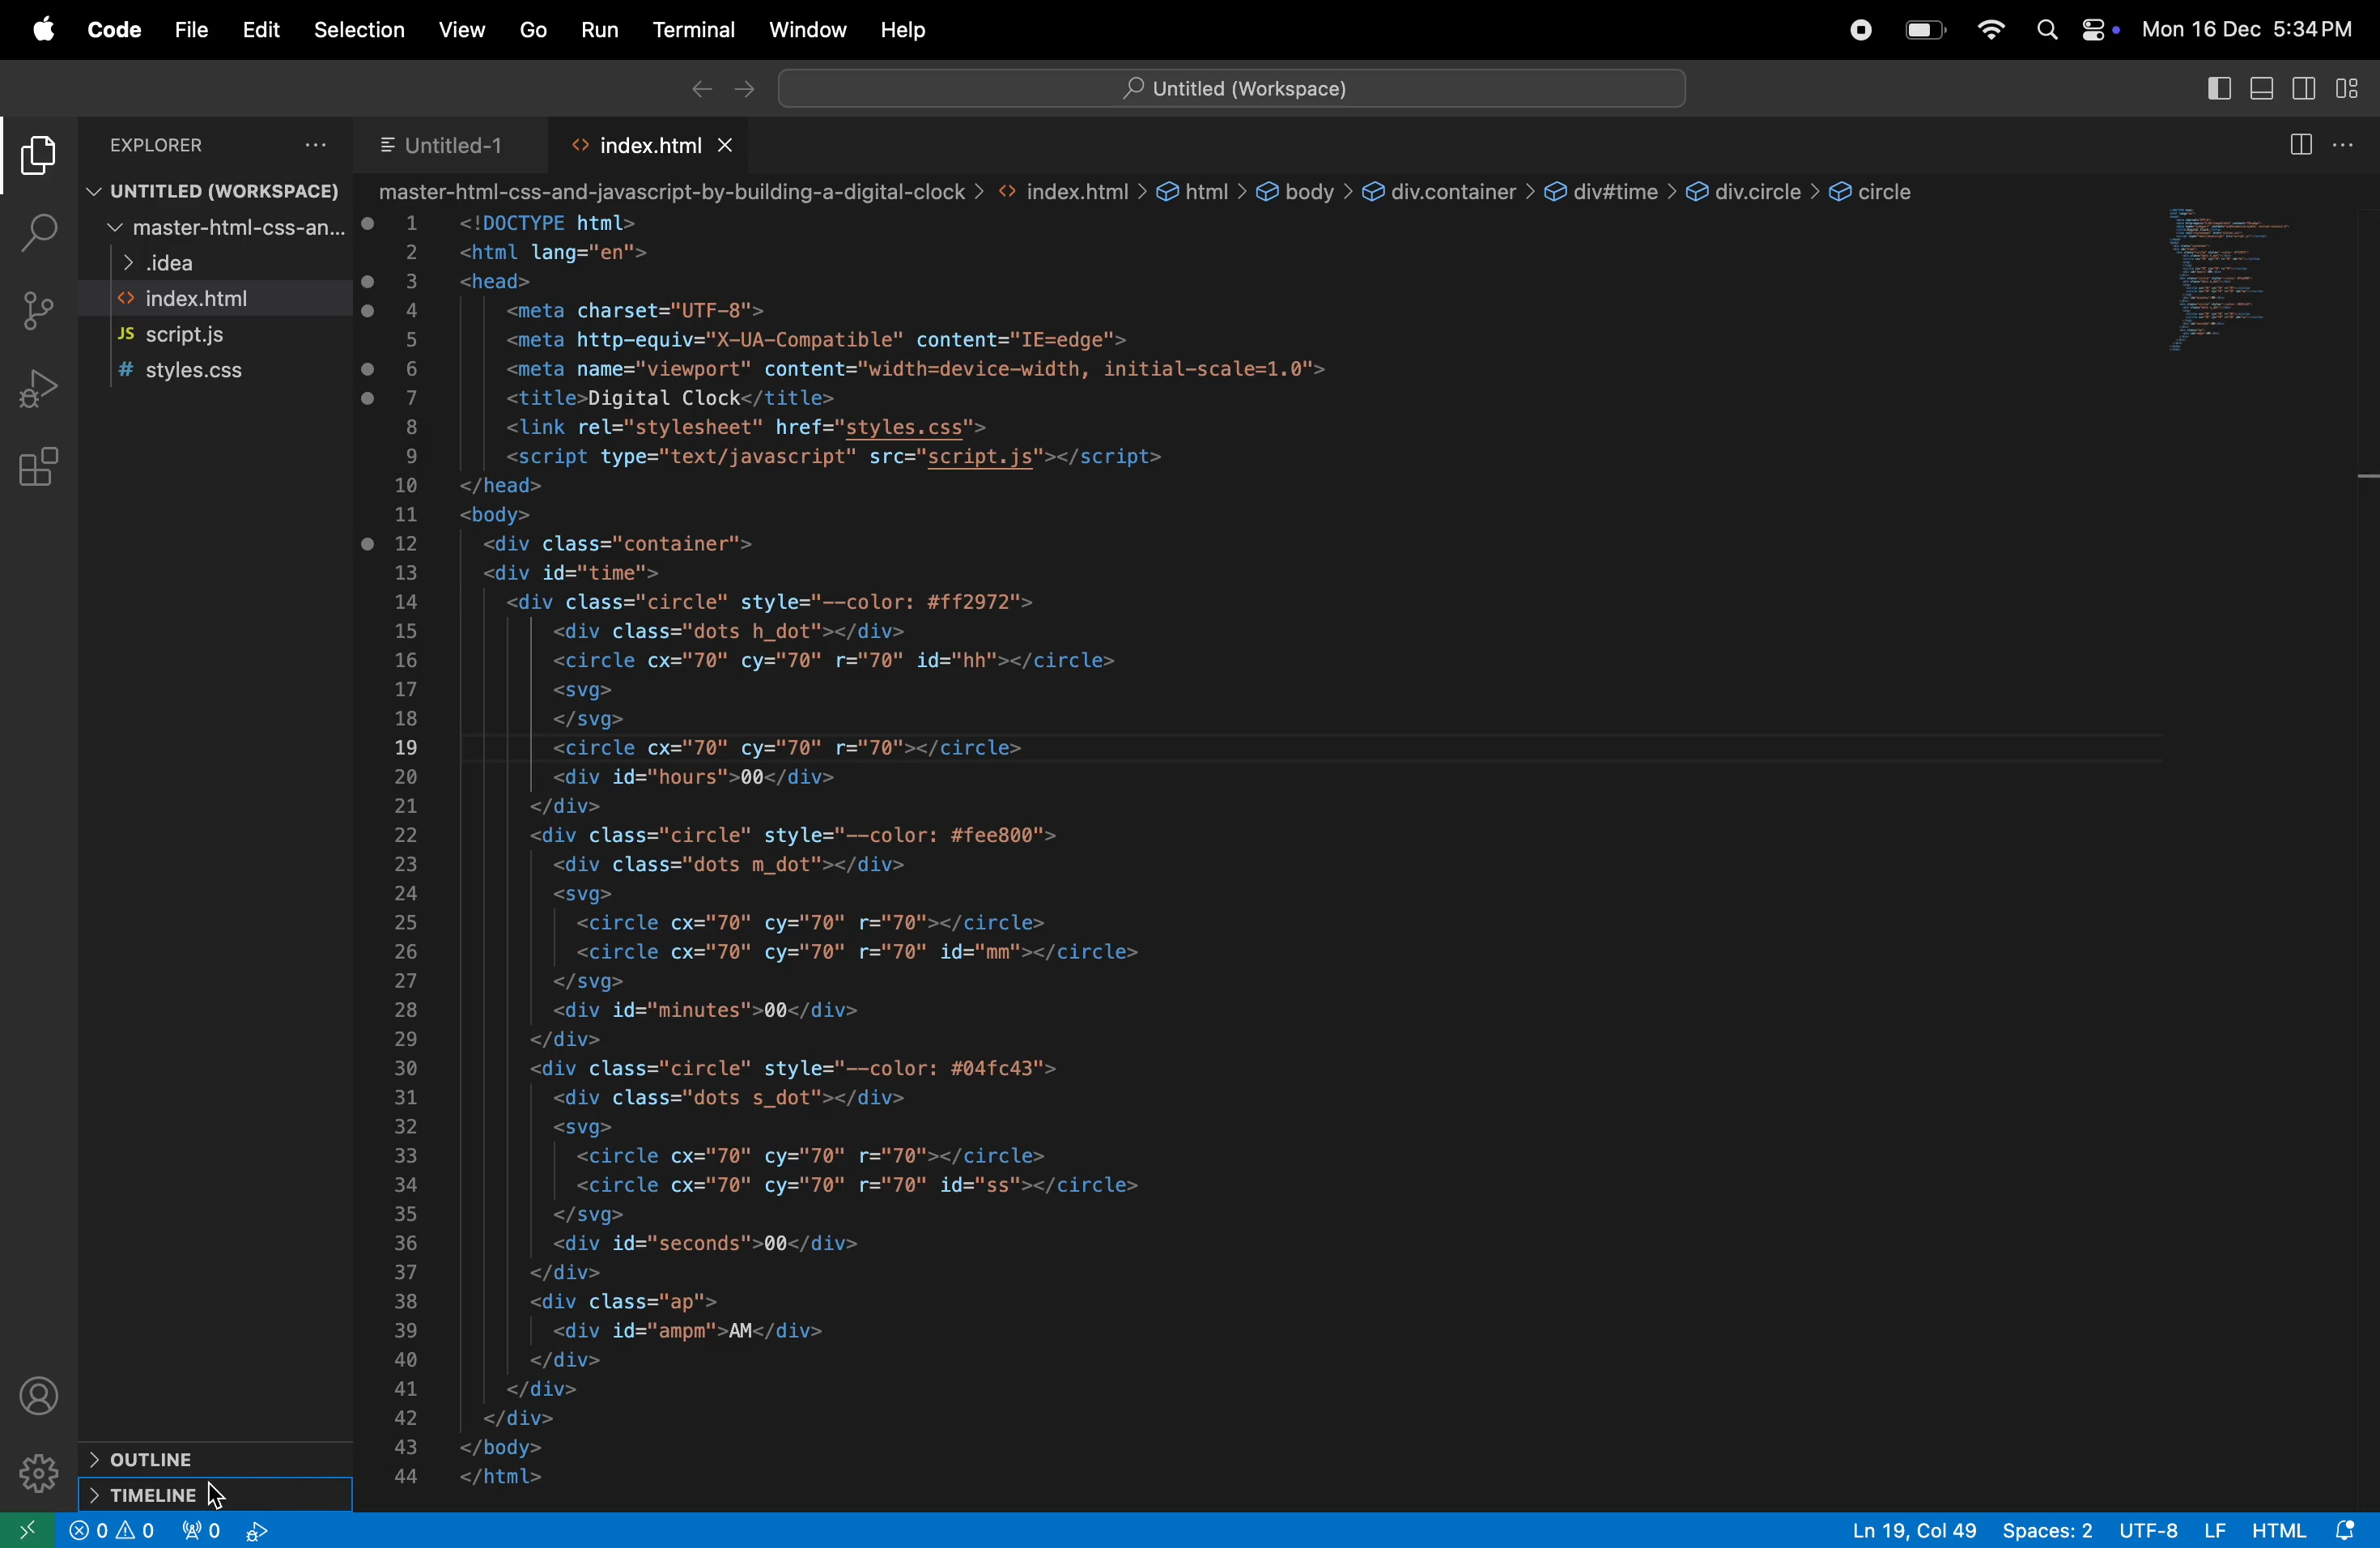 This screenshot has height=1548, width=2380. Describe the element at coordinates (2076, 31) in the screenshot. I see `apple widgets` at that location.